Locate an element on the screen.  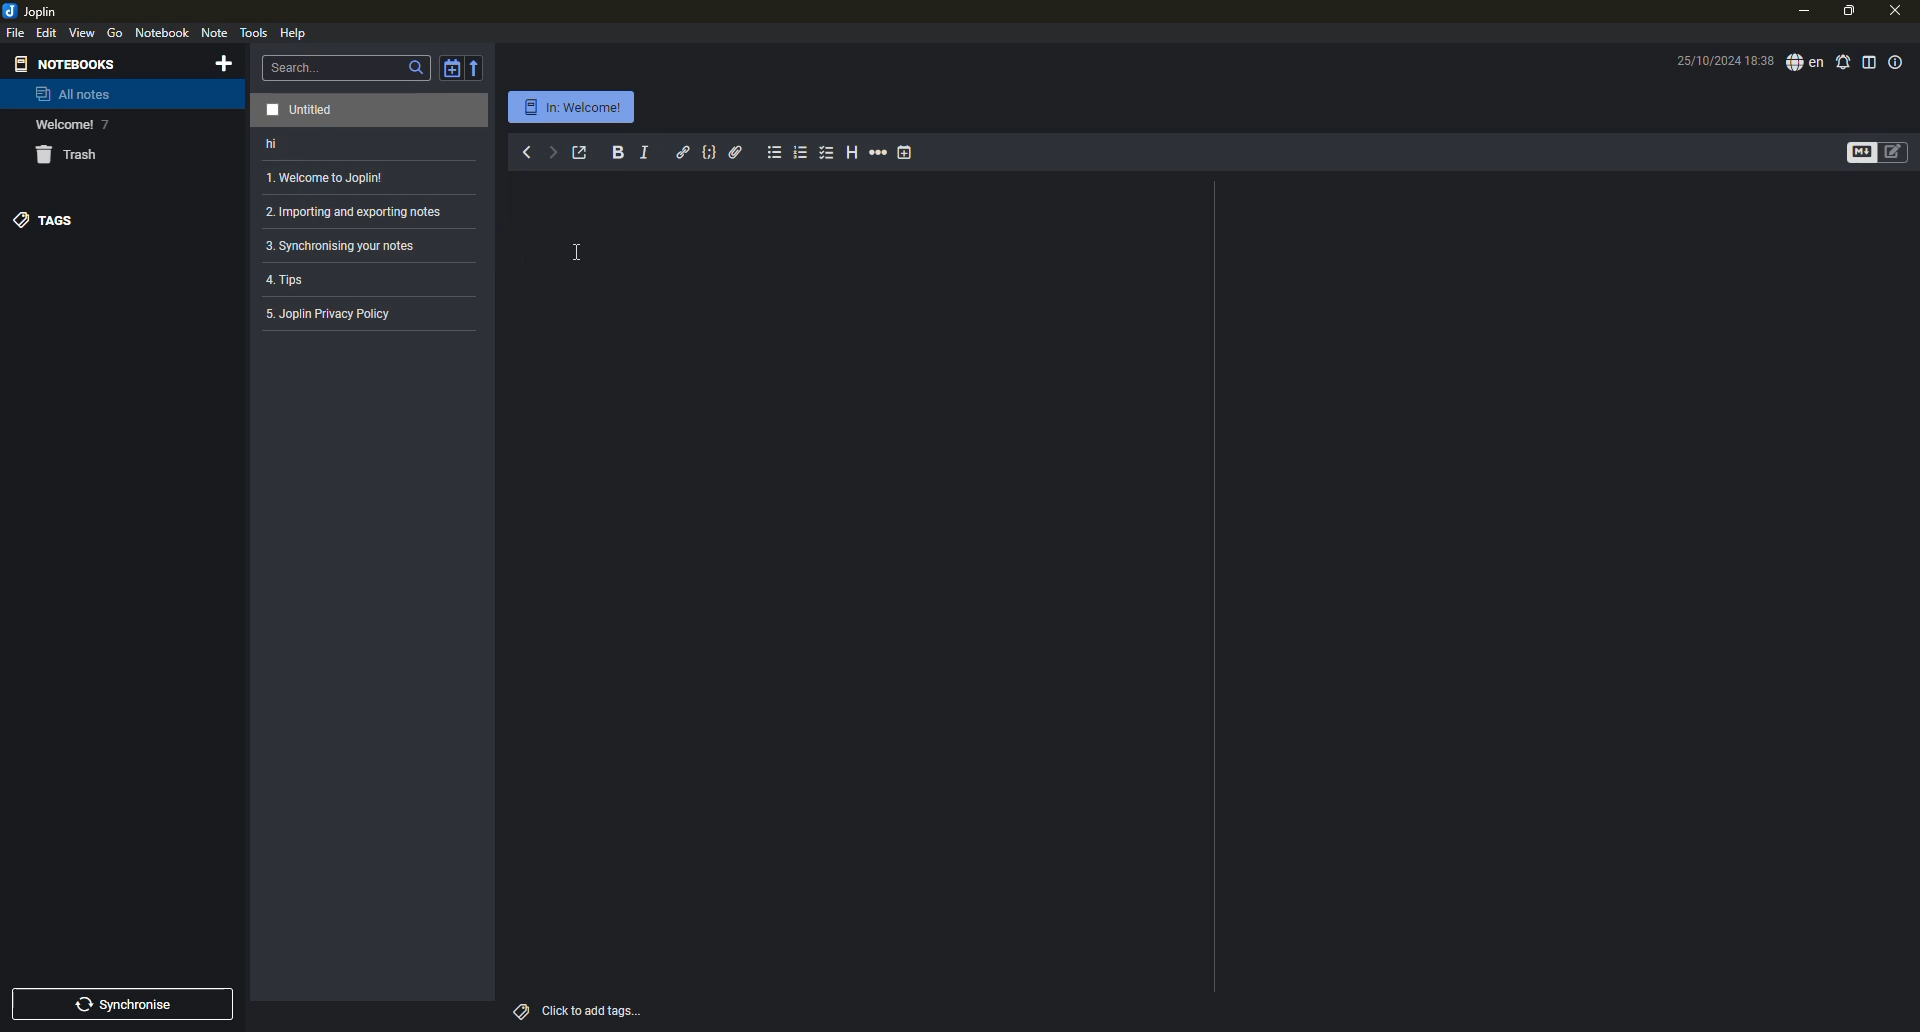
forward is located at coordinates (552, 150).